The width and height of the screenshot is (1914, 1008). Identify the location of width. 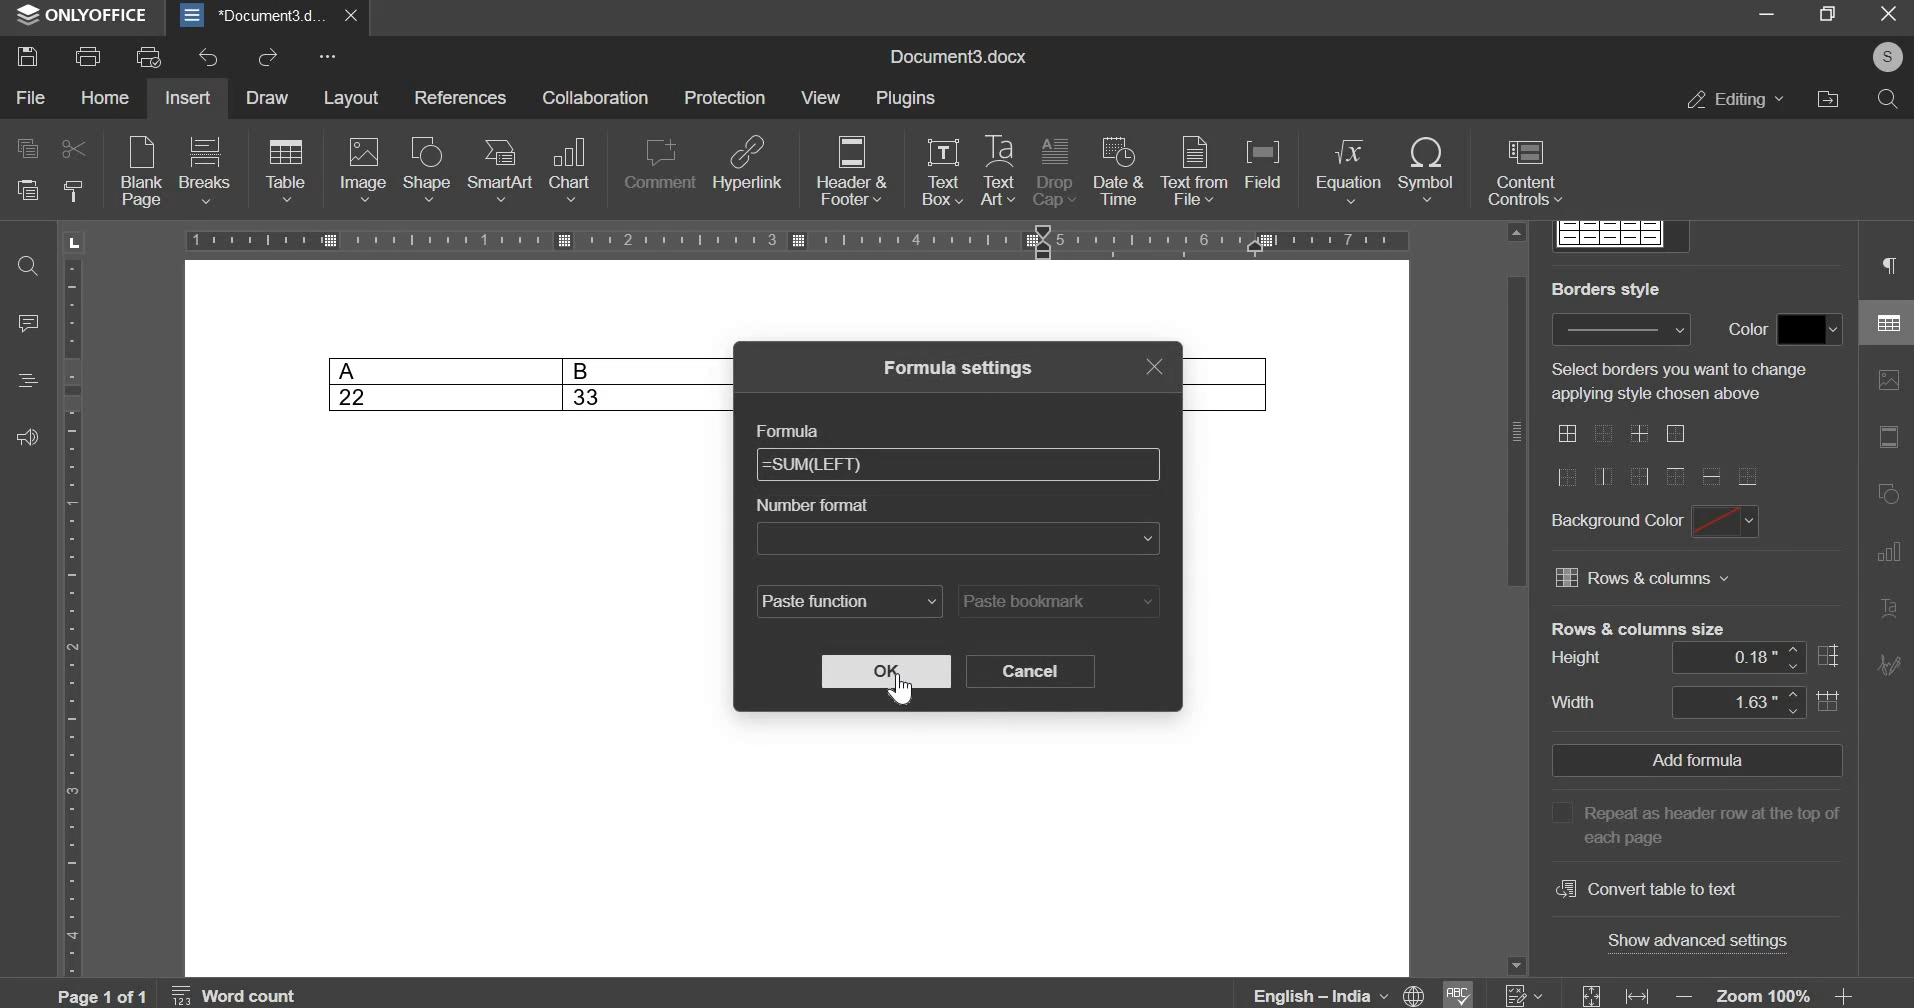
(1756, 702).